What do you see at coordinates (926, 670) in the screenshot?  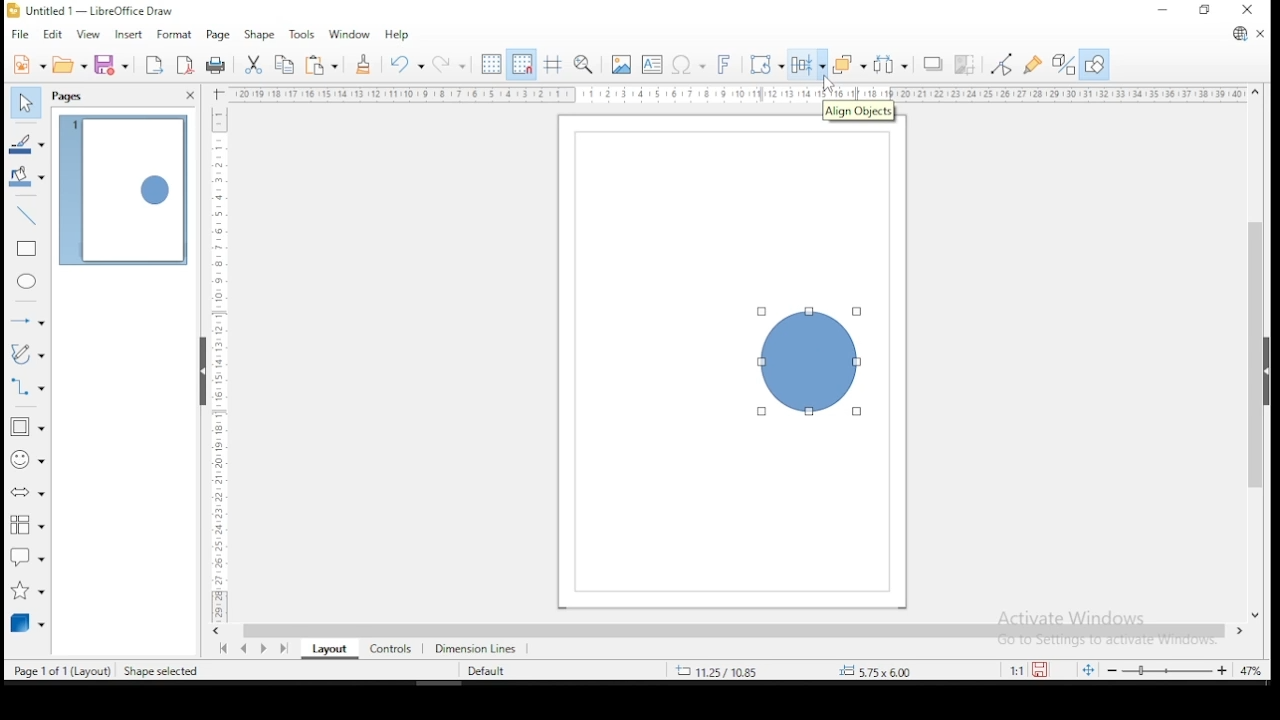 I see `zoom factor` at bounding box center [926, 670].